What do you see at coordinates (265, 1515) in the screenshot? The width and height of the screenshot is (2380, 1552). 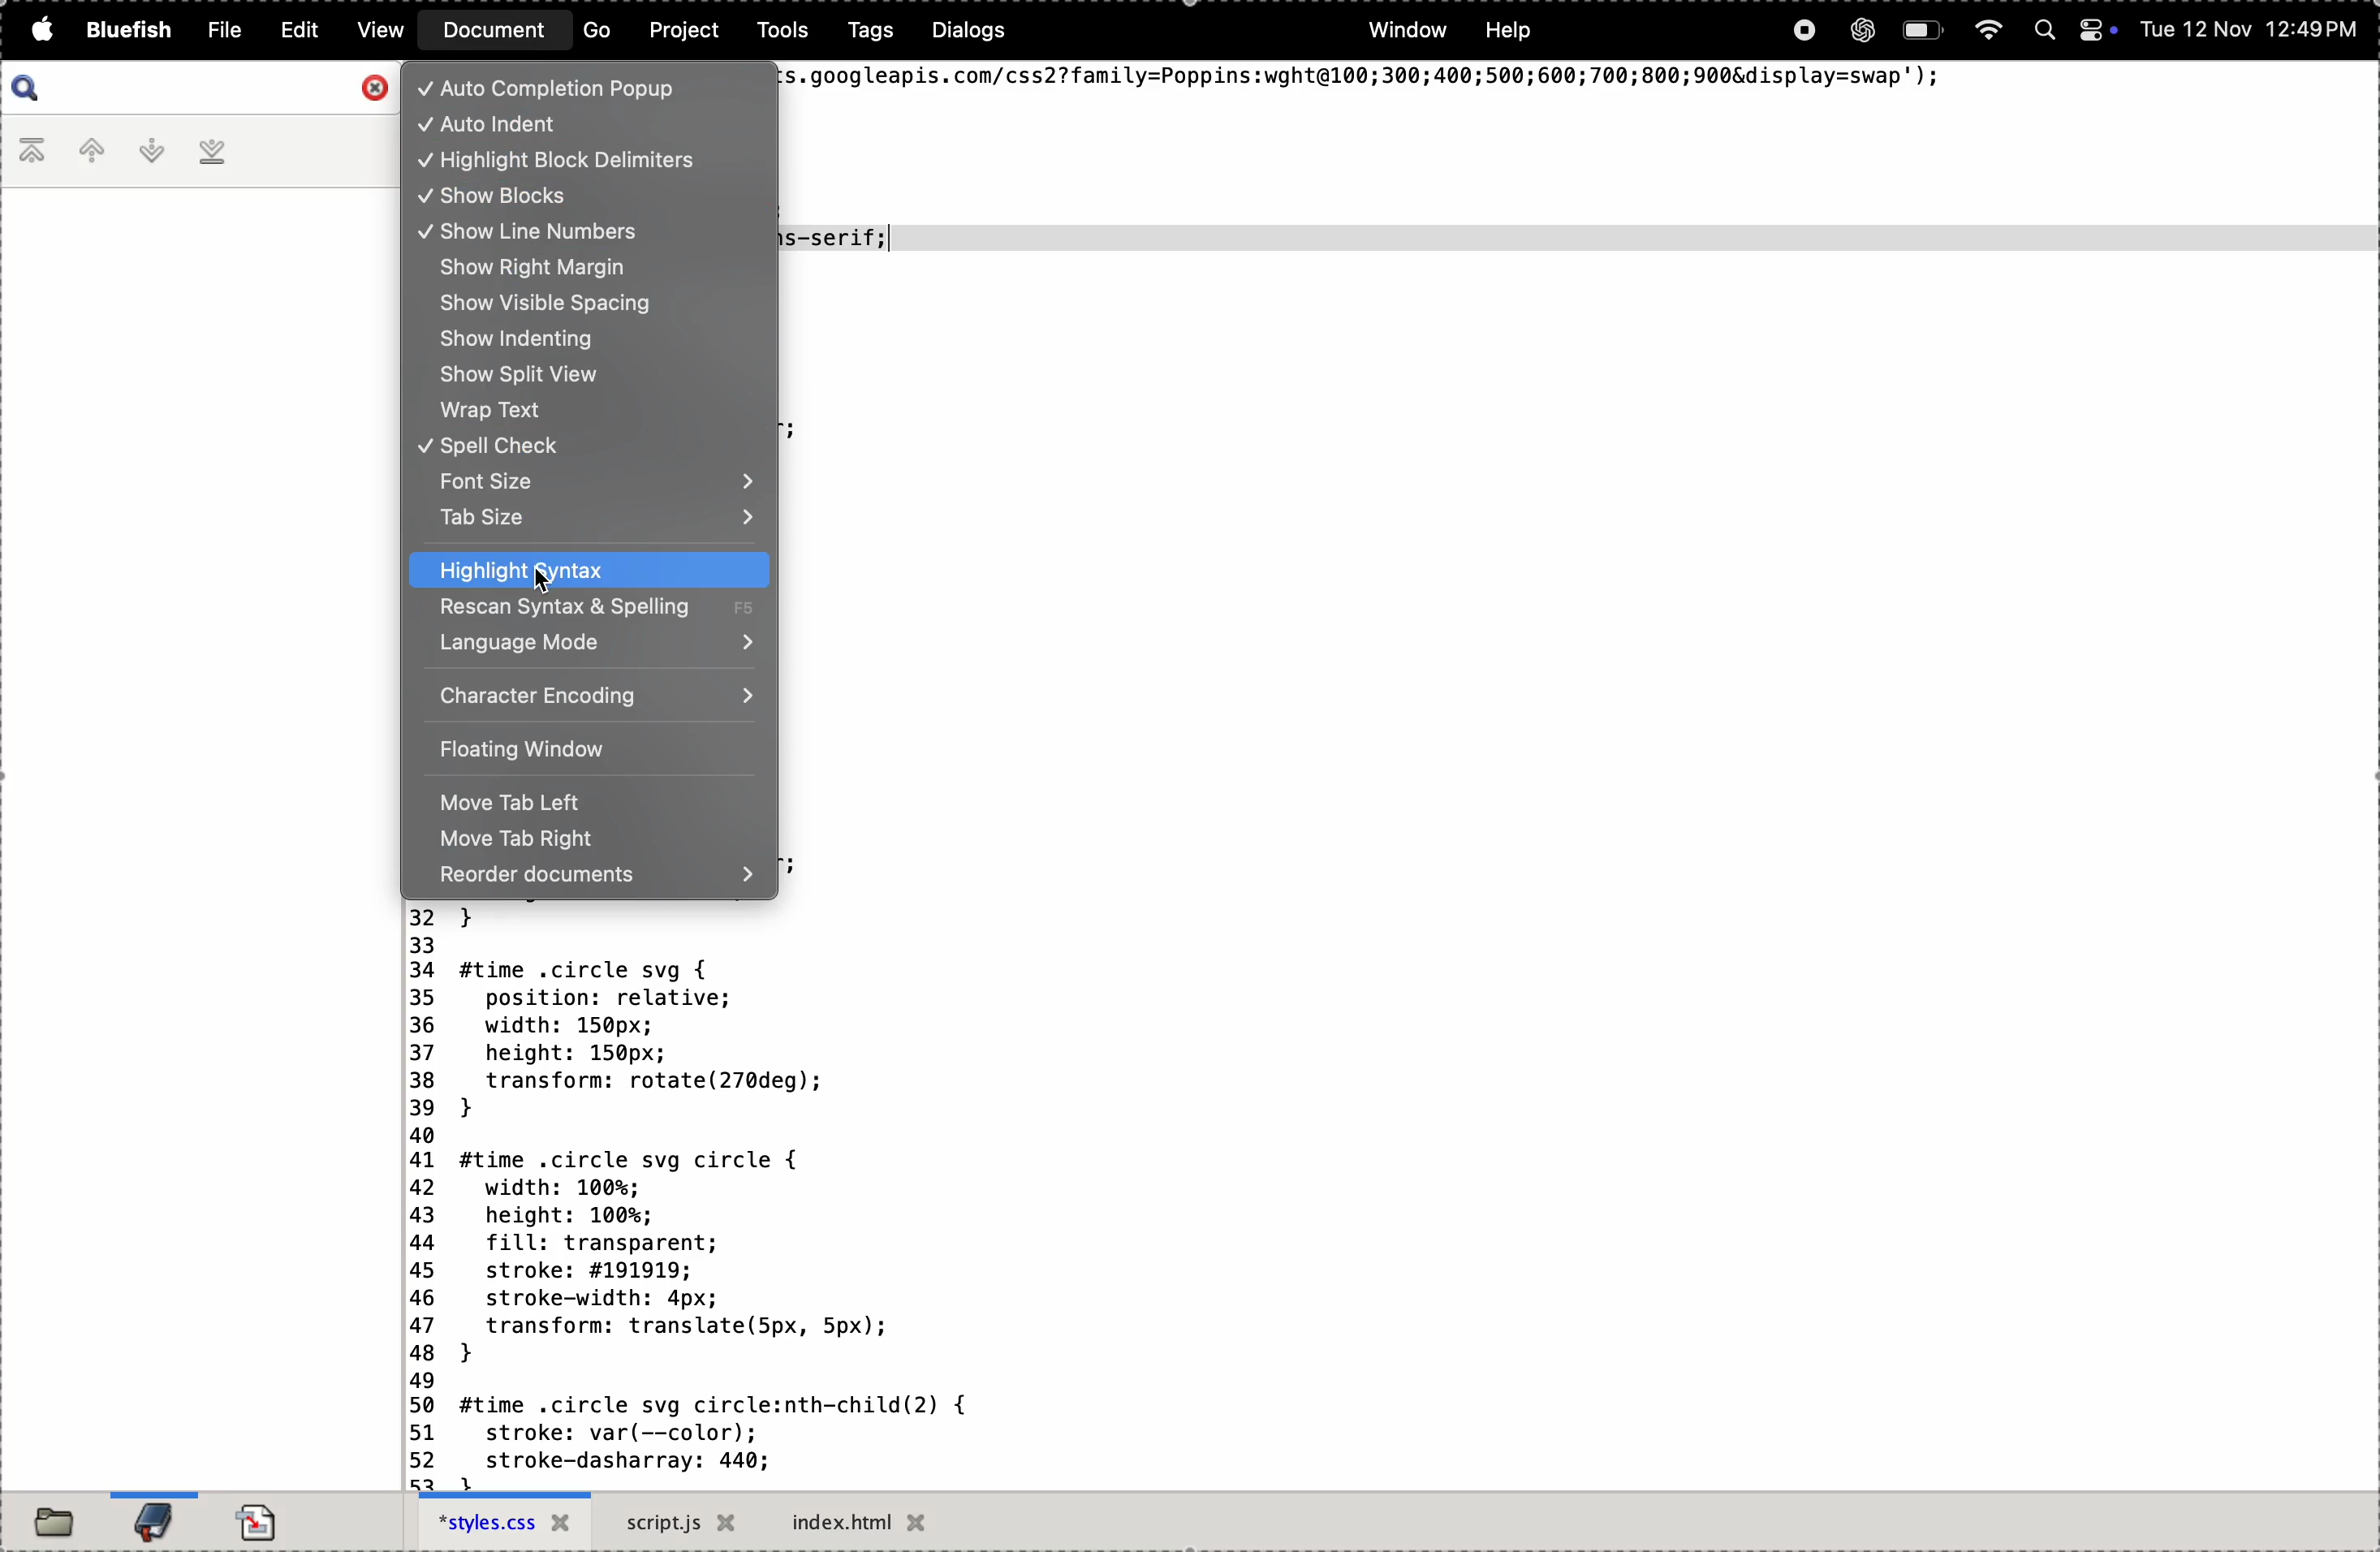 I see `open doc` at bounding box center [265, 1515].